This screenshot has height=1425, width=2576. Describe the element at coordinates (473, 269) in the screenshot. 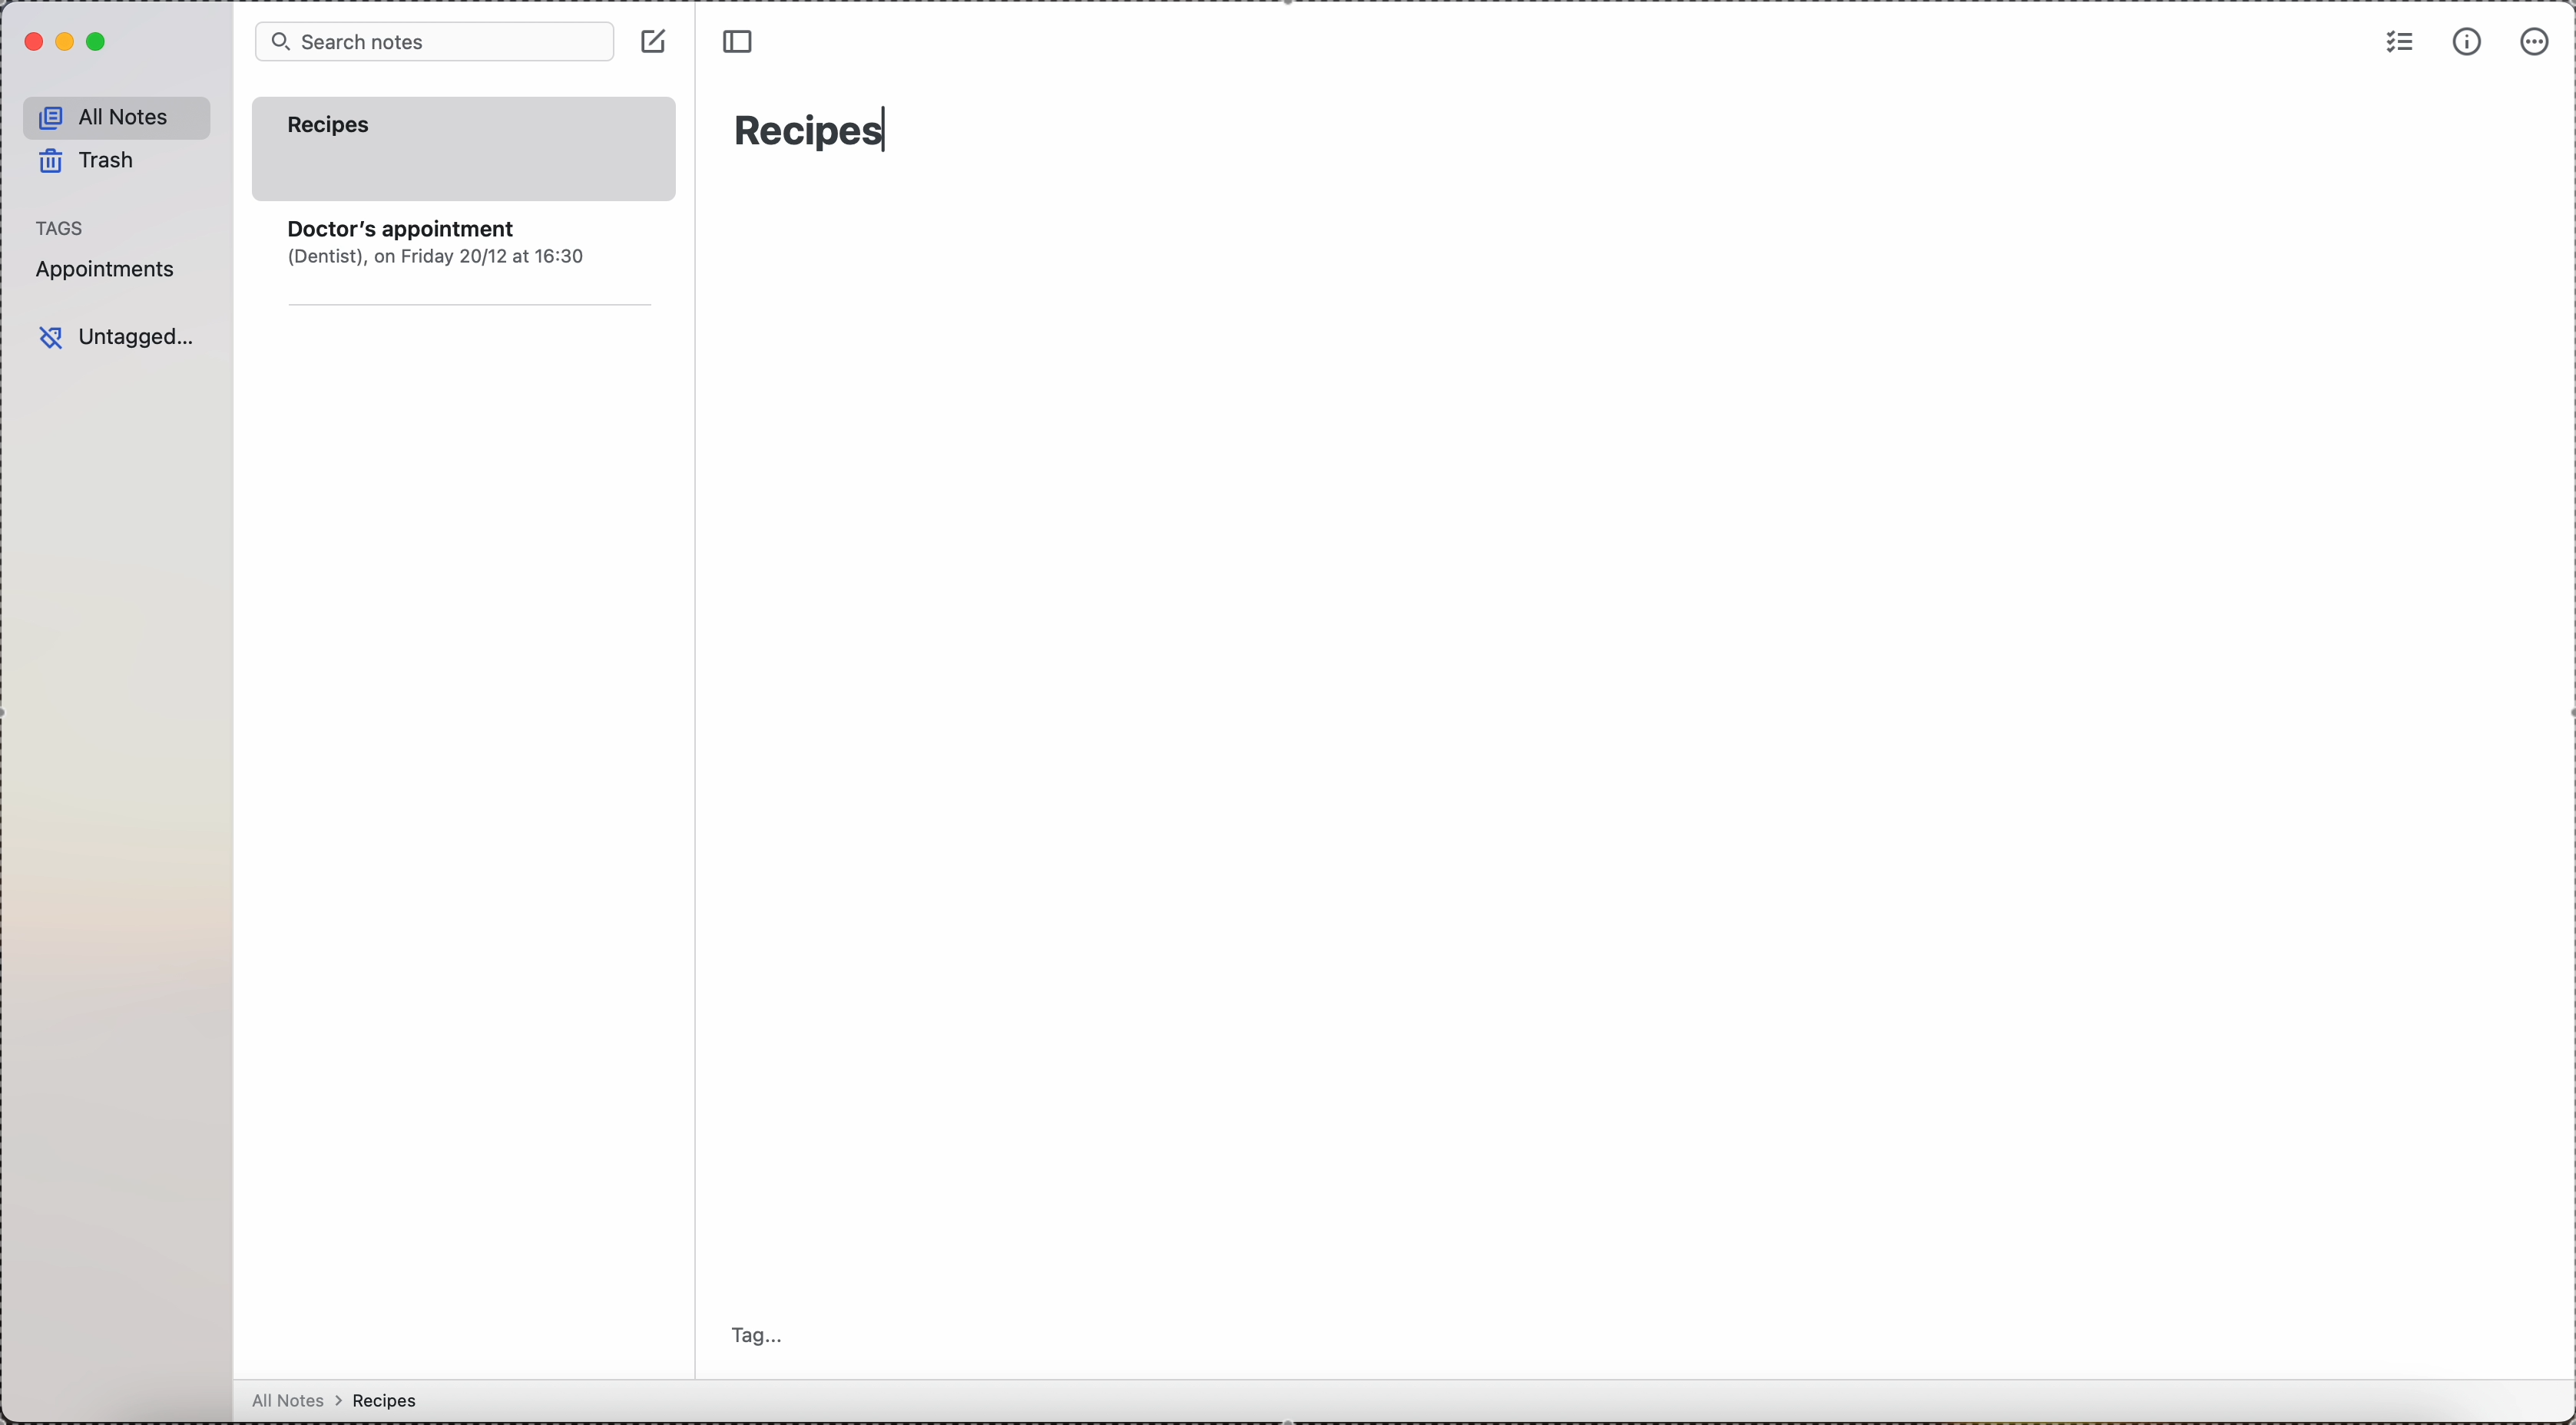

I see `note` at that location.